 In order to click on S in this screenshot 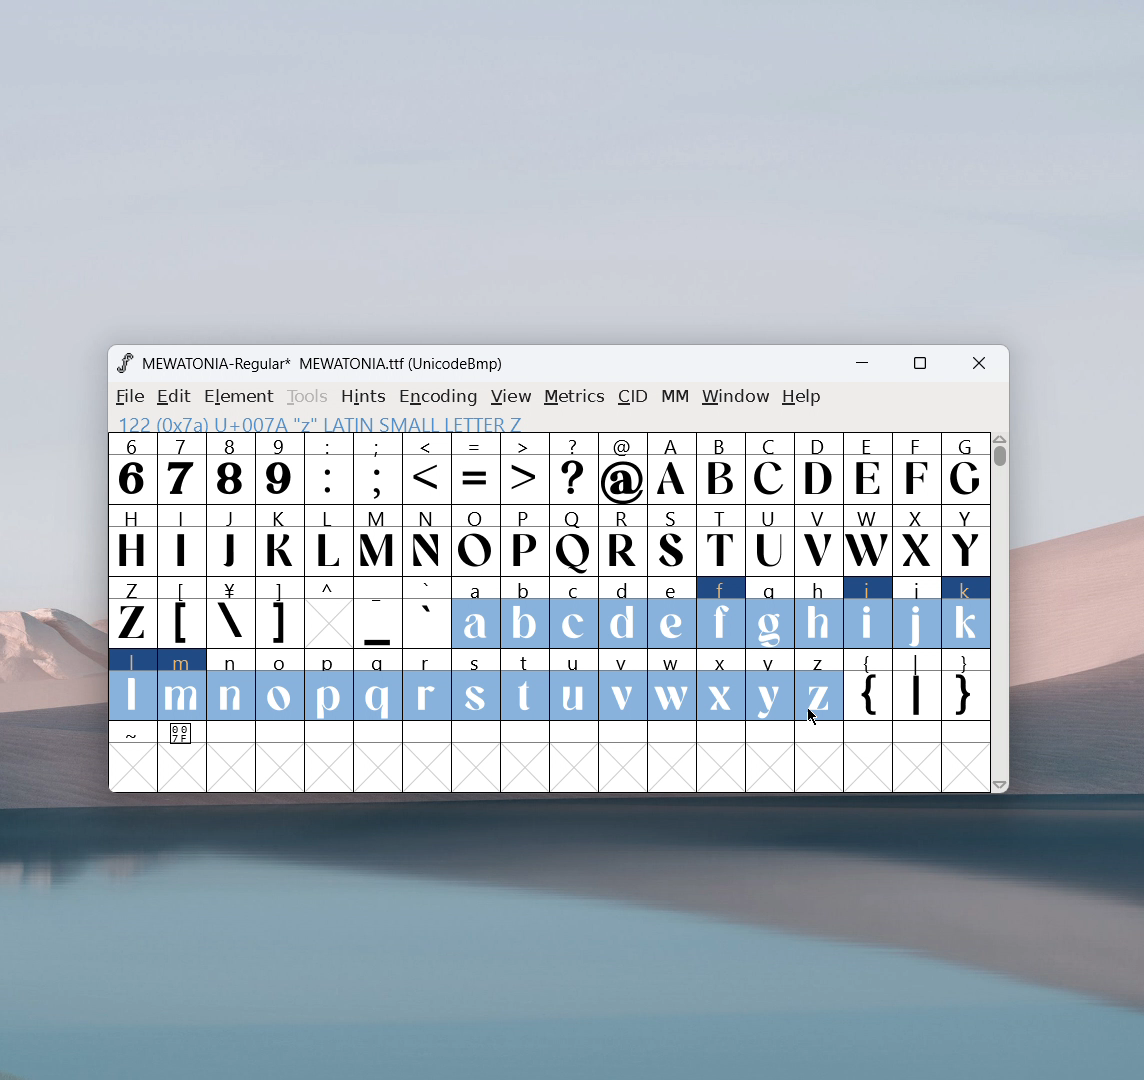, I will do `click(672, 542)`.